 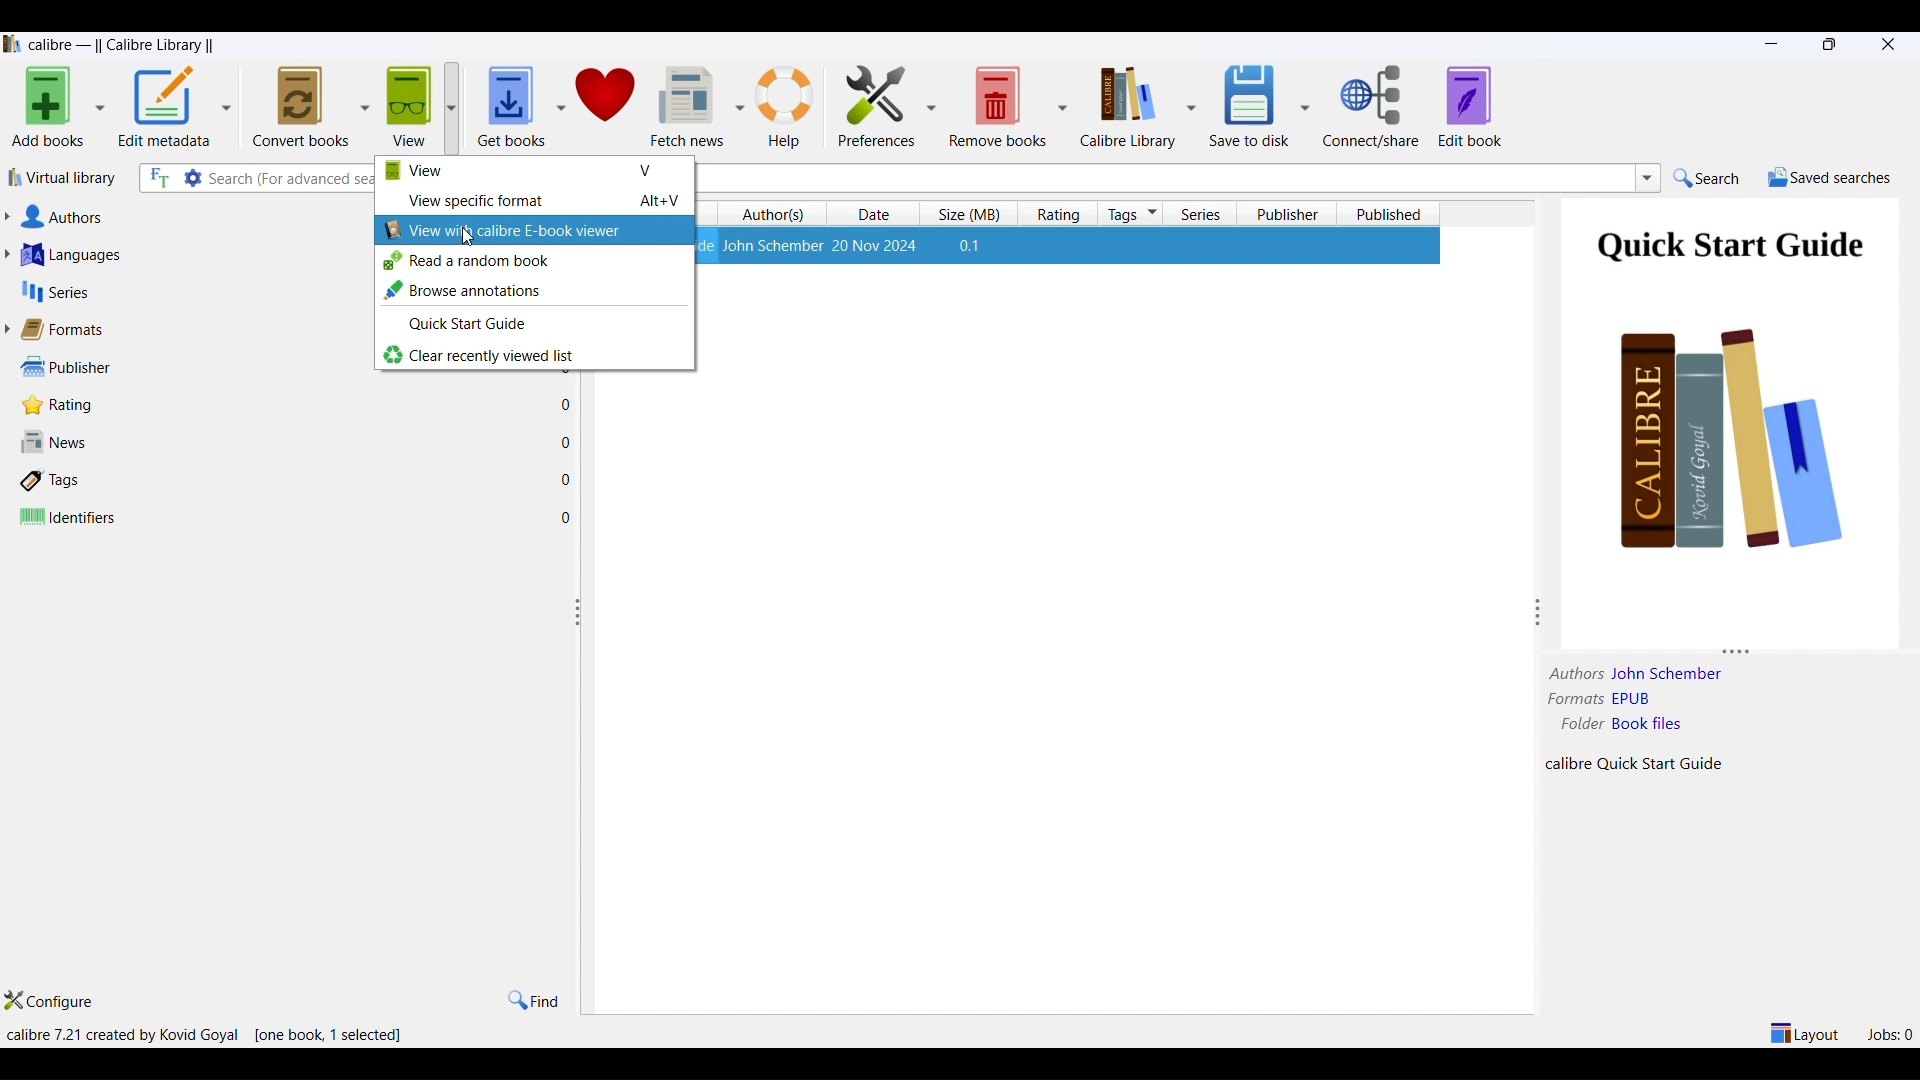 I want to click on connect/share, so click(x=1375, y=108).